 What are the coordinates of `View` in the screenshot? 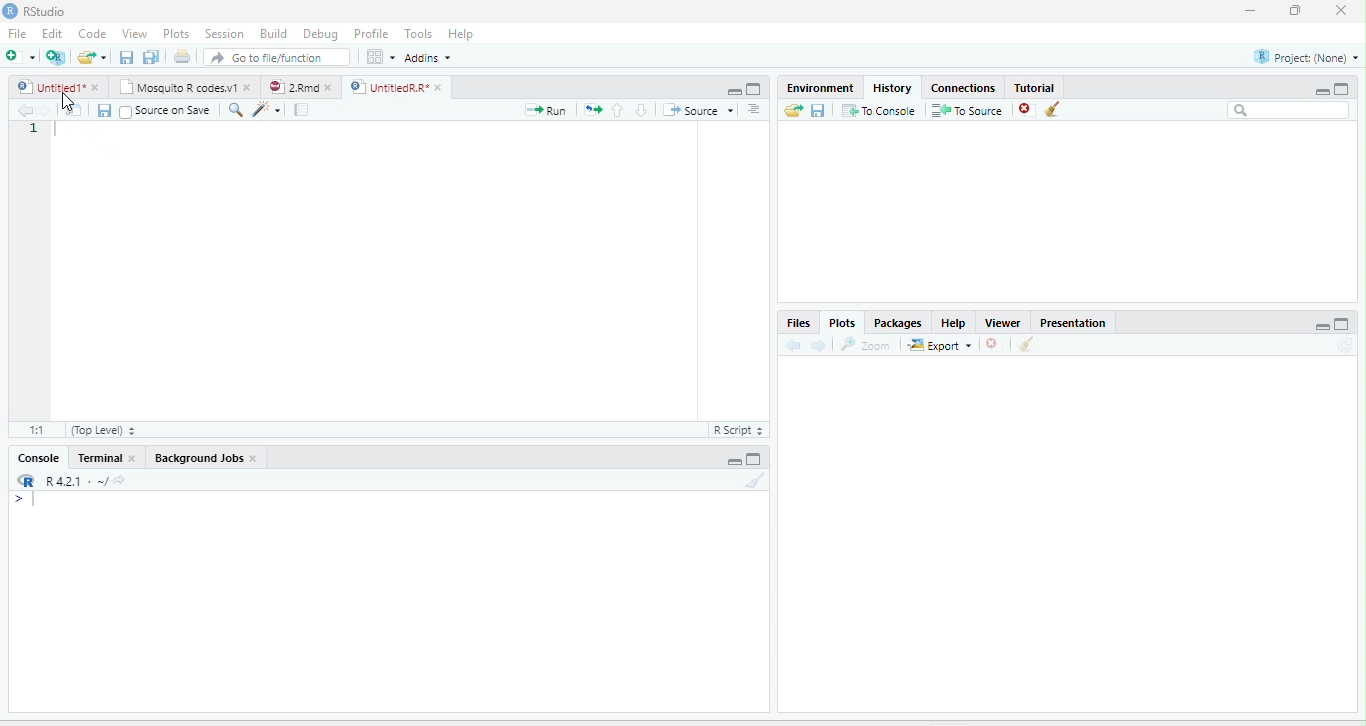 It's located at (133, 33).